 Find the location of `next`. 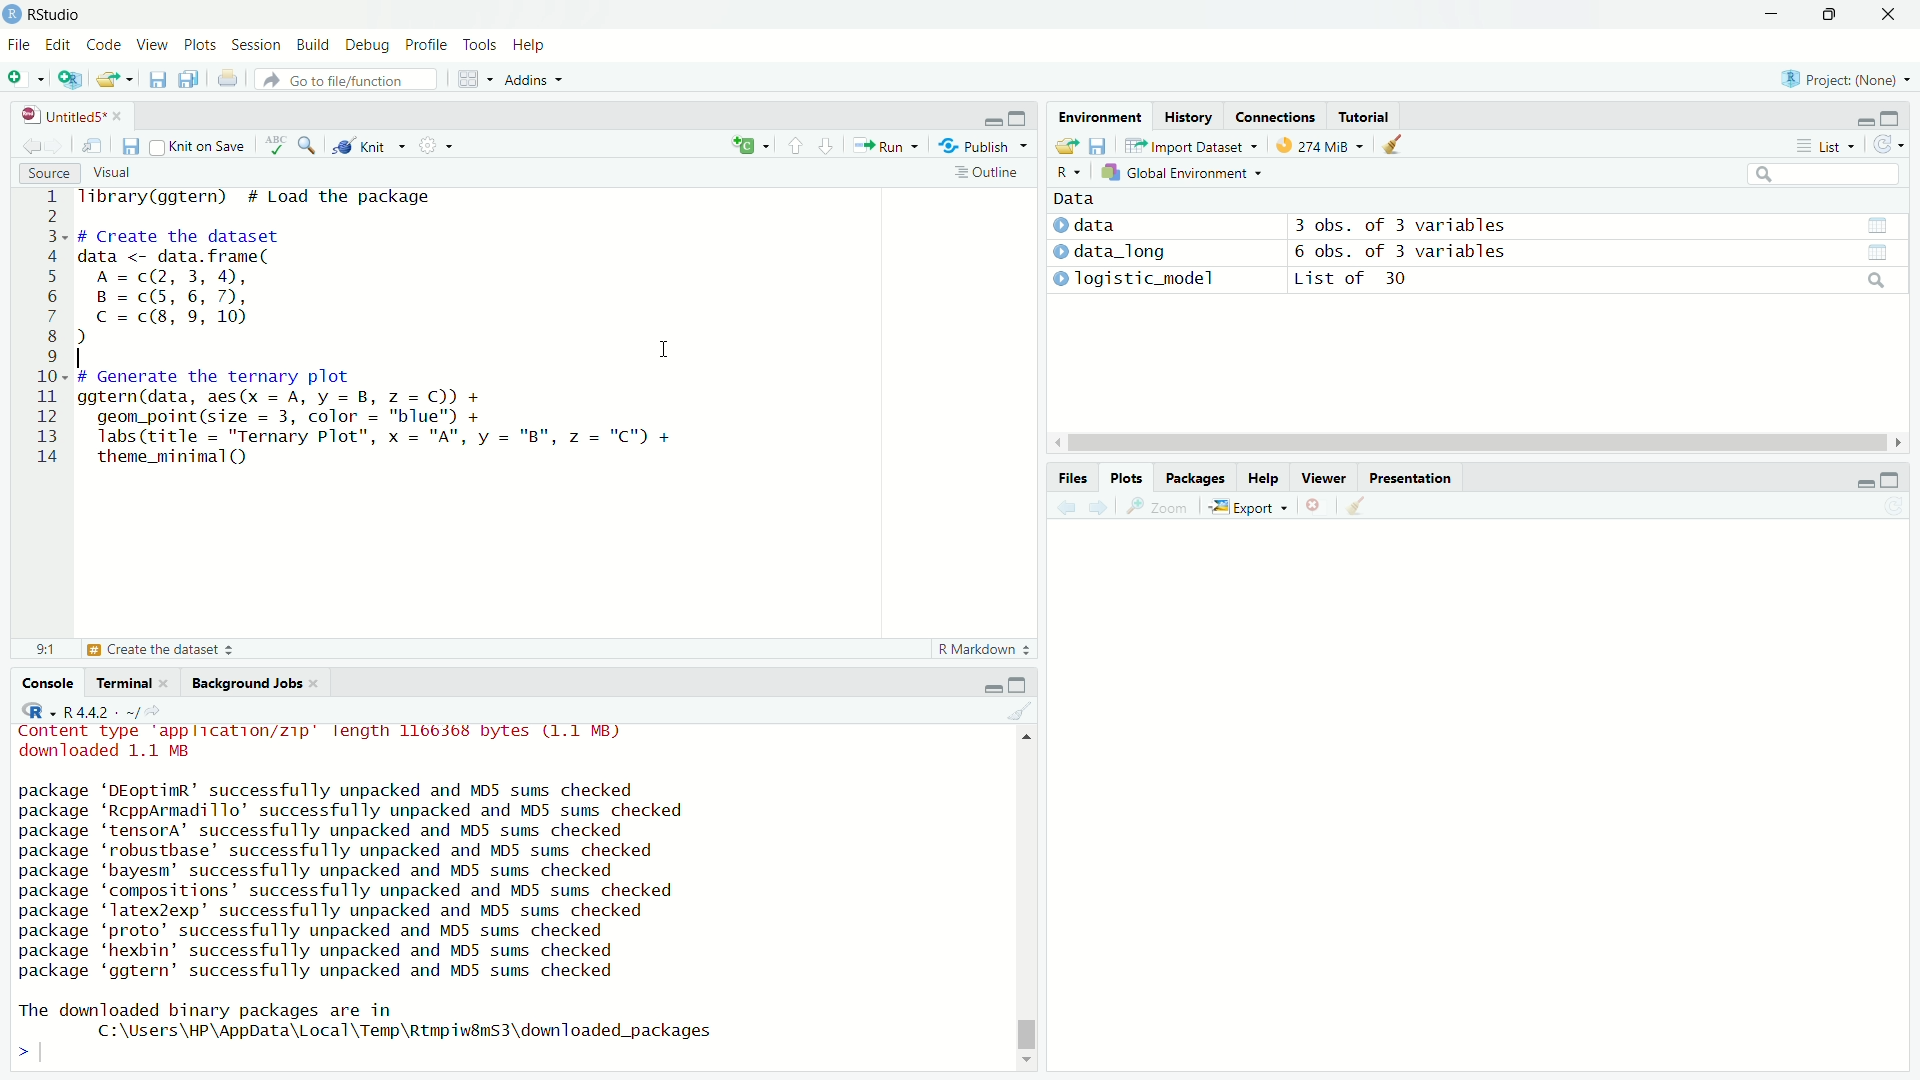

next is located at coordinates (1107, 508).